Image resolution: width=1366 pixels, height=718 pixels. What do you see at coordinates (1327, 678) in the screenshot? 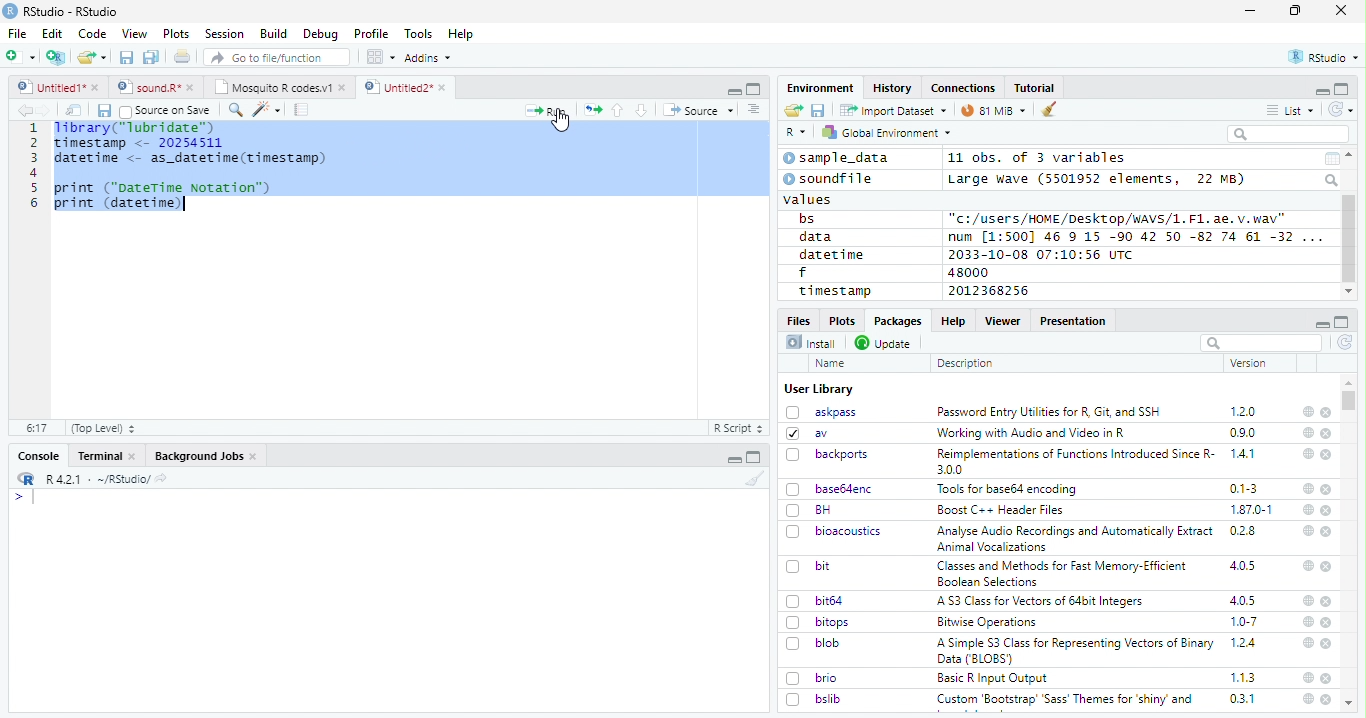
I see `close` at bounding box center [1327, 678].